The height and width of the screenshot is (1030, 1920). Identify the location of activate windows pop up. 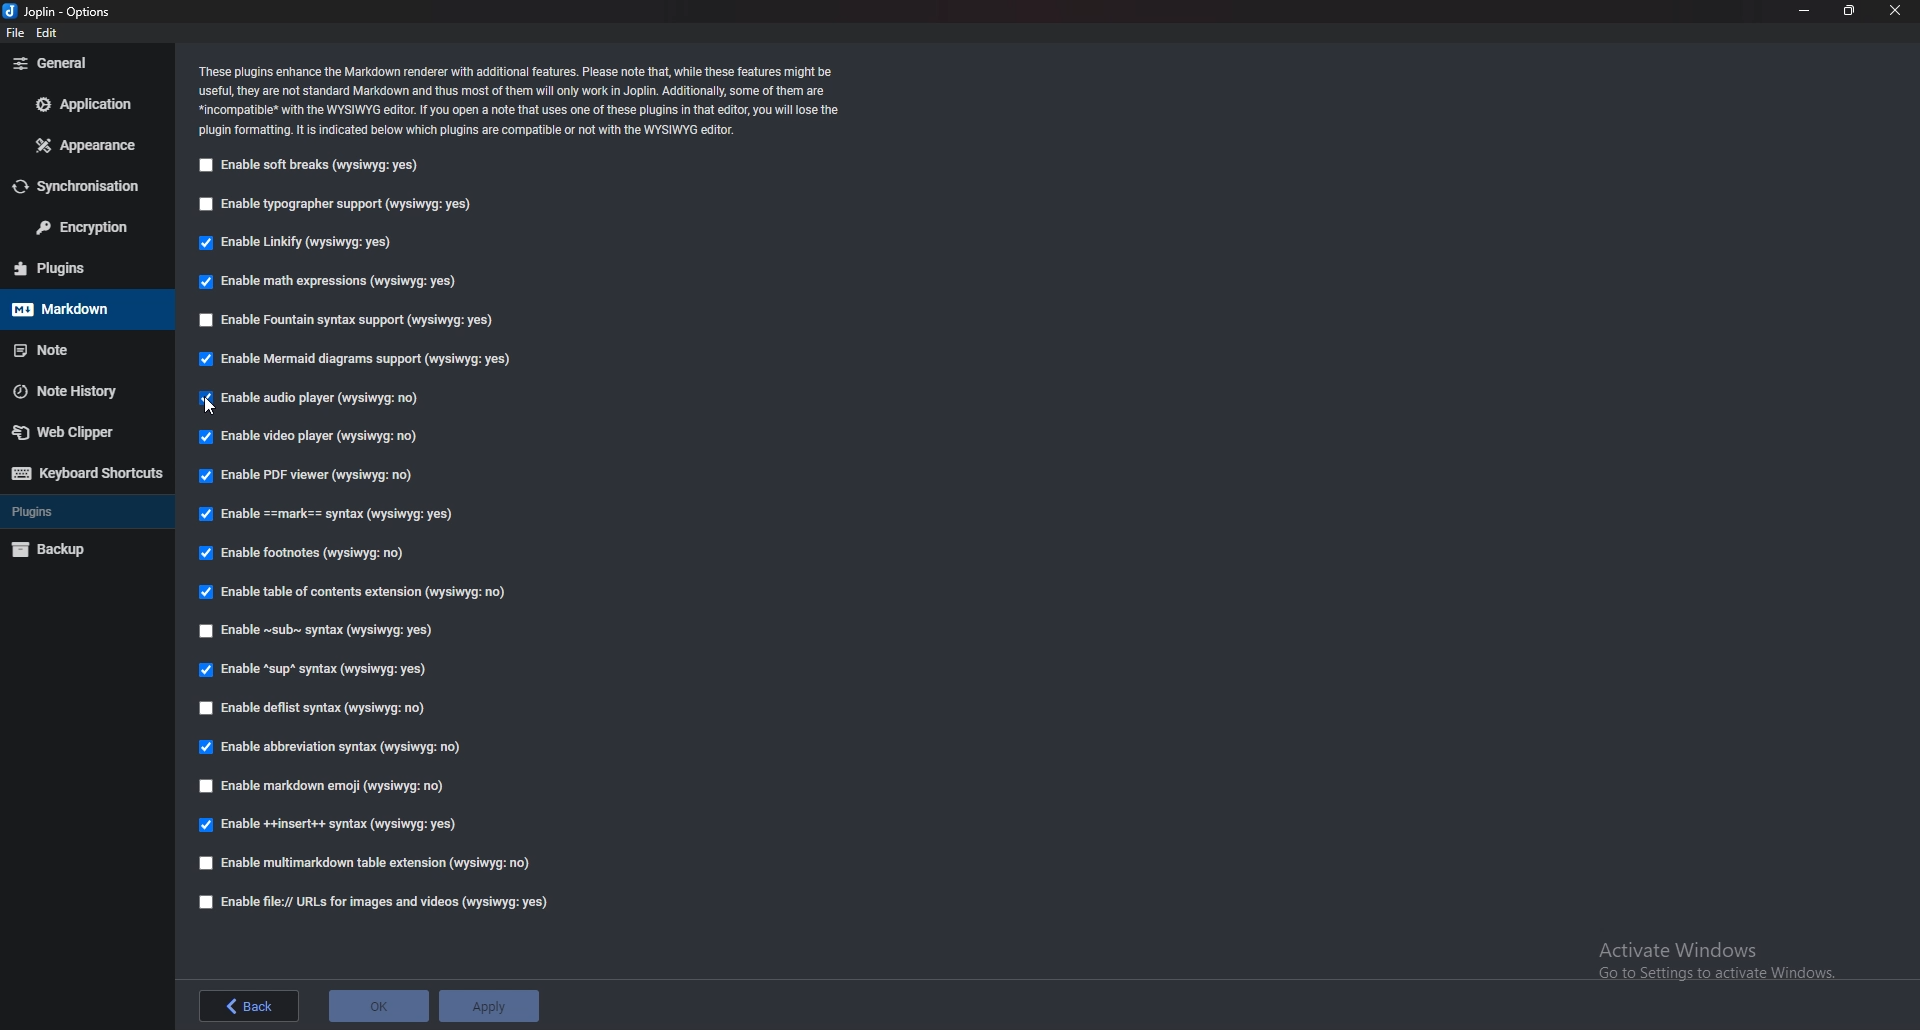
(1708, 968).